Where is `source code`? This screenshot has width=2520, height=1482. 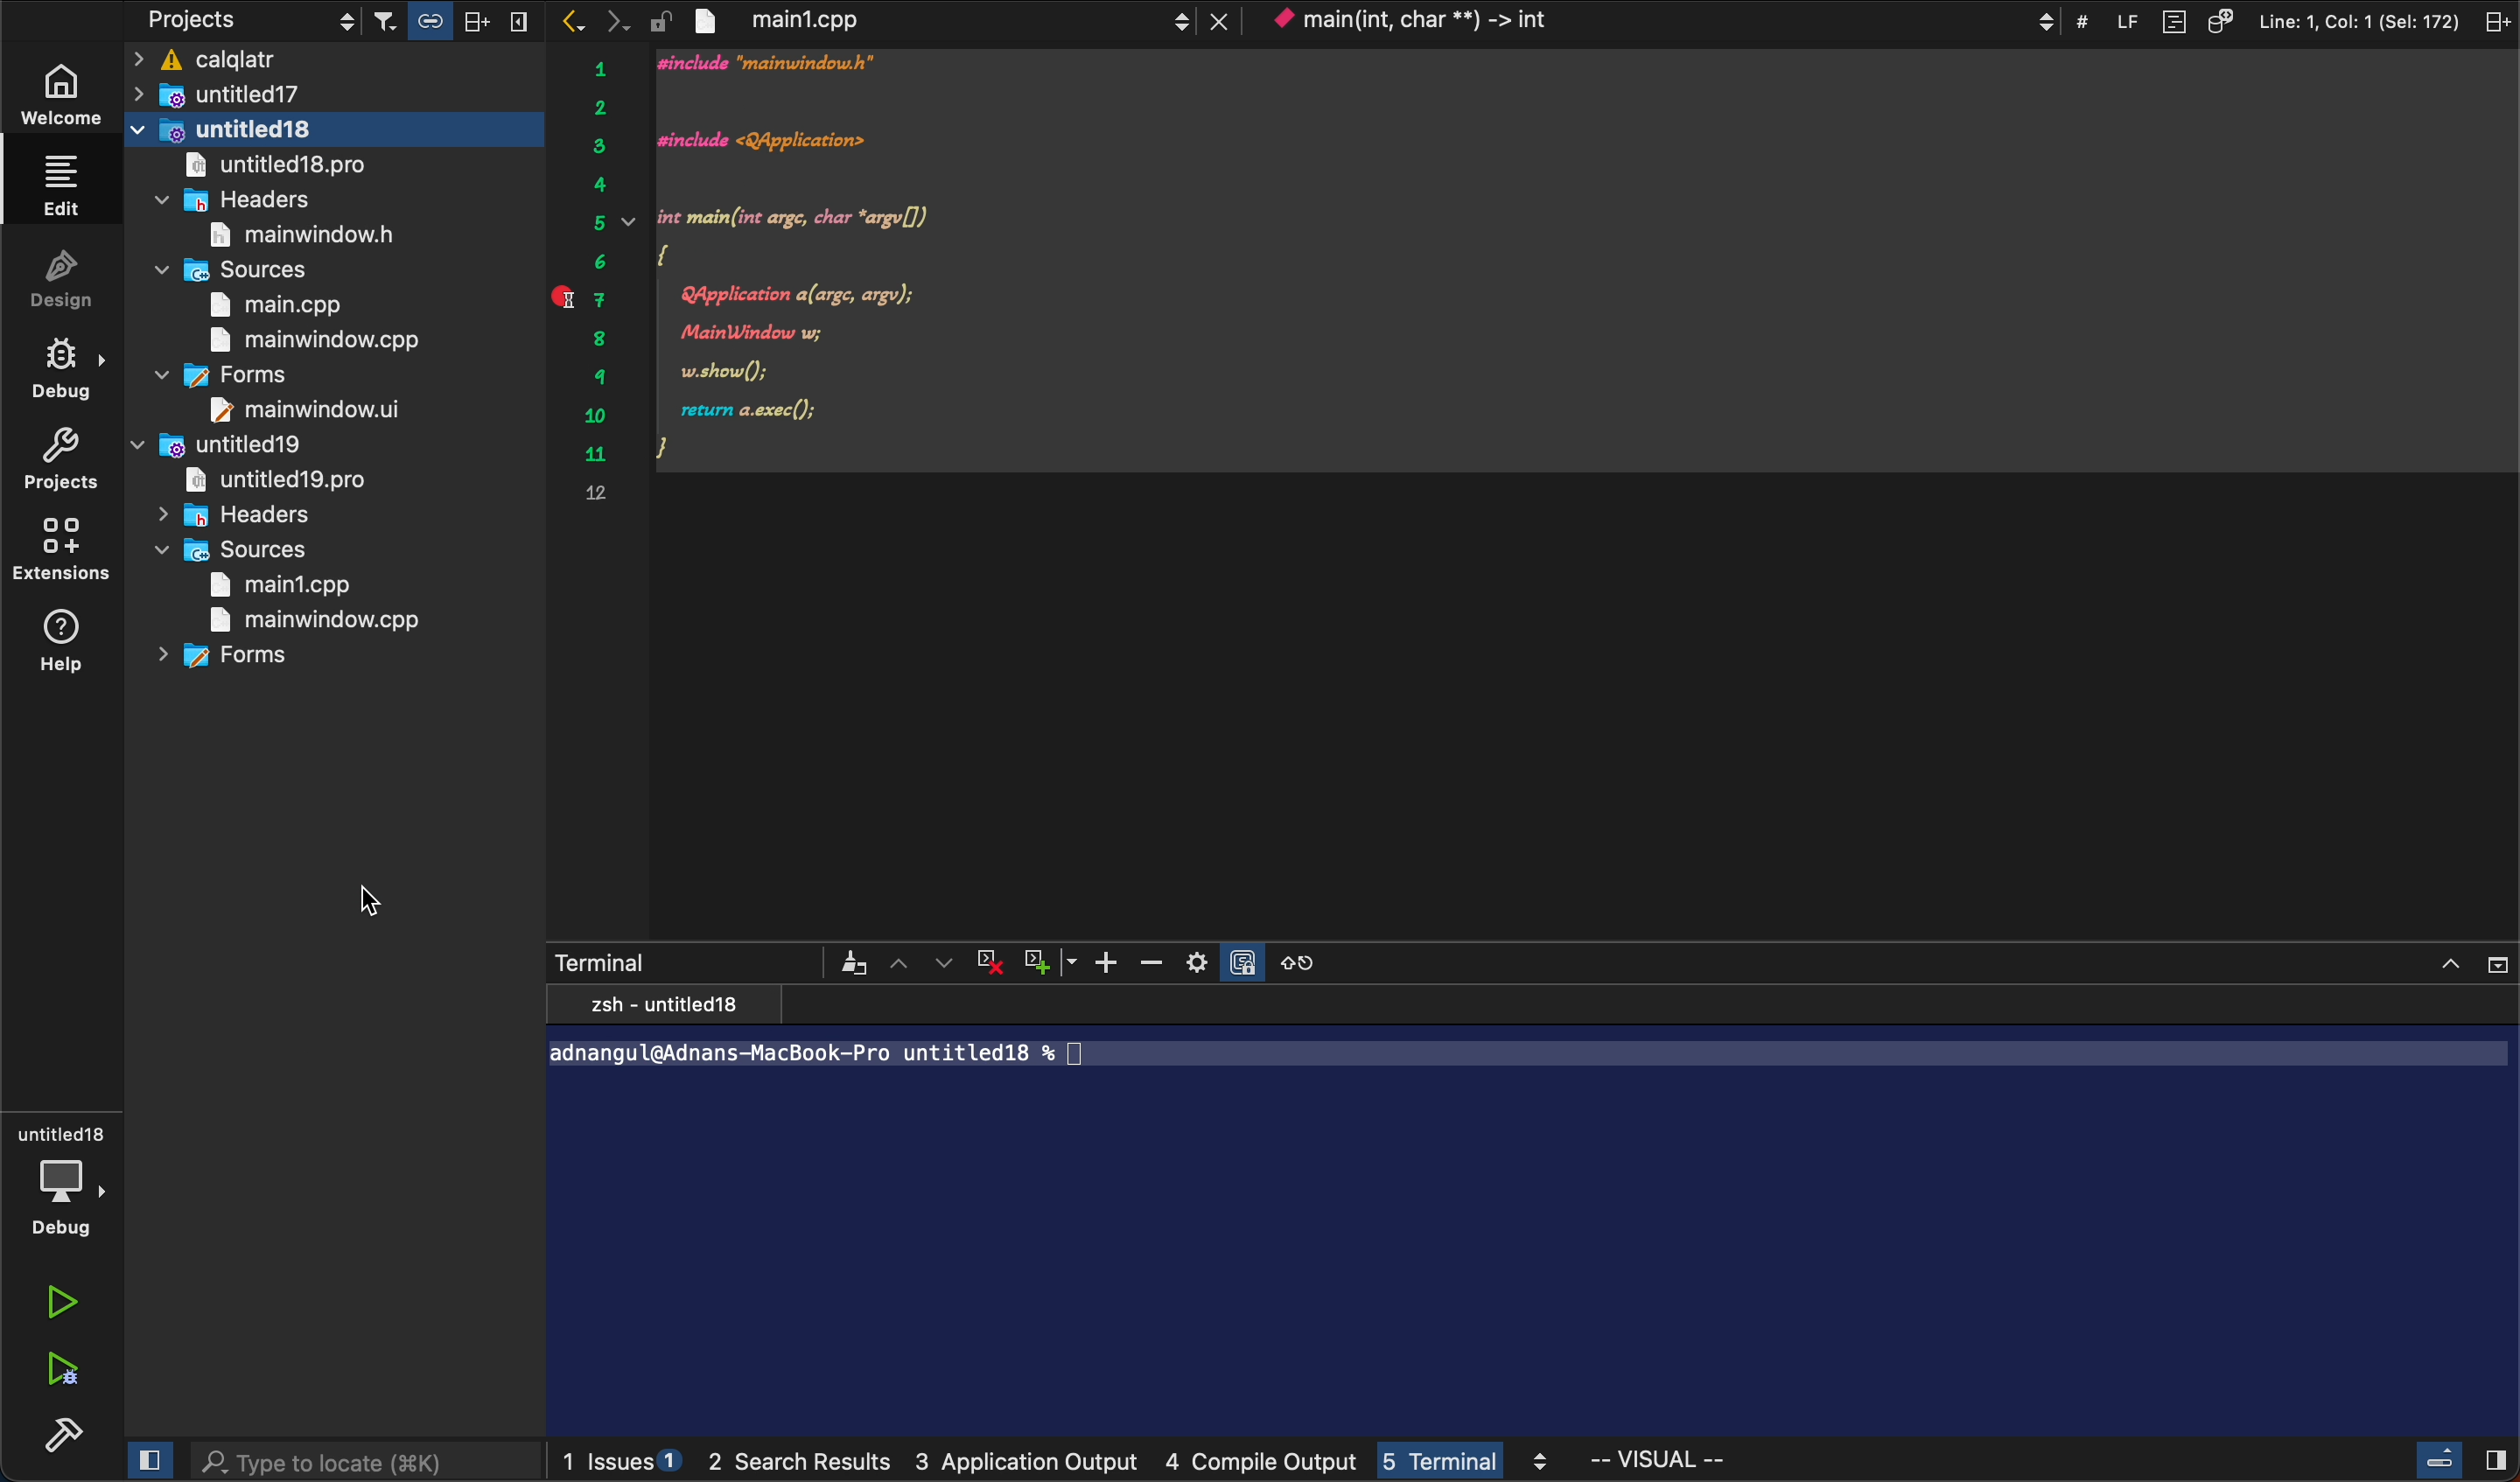
source code is located at coordinates (2220, 20).